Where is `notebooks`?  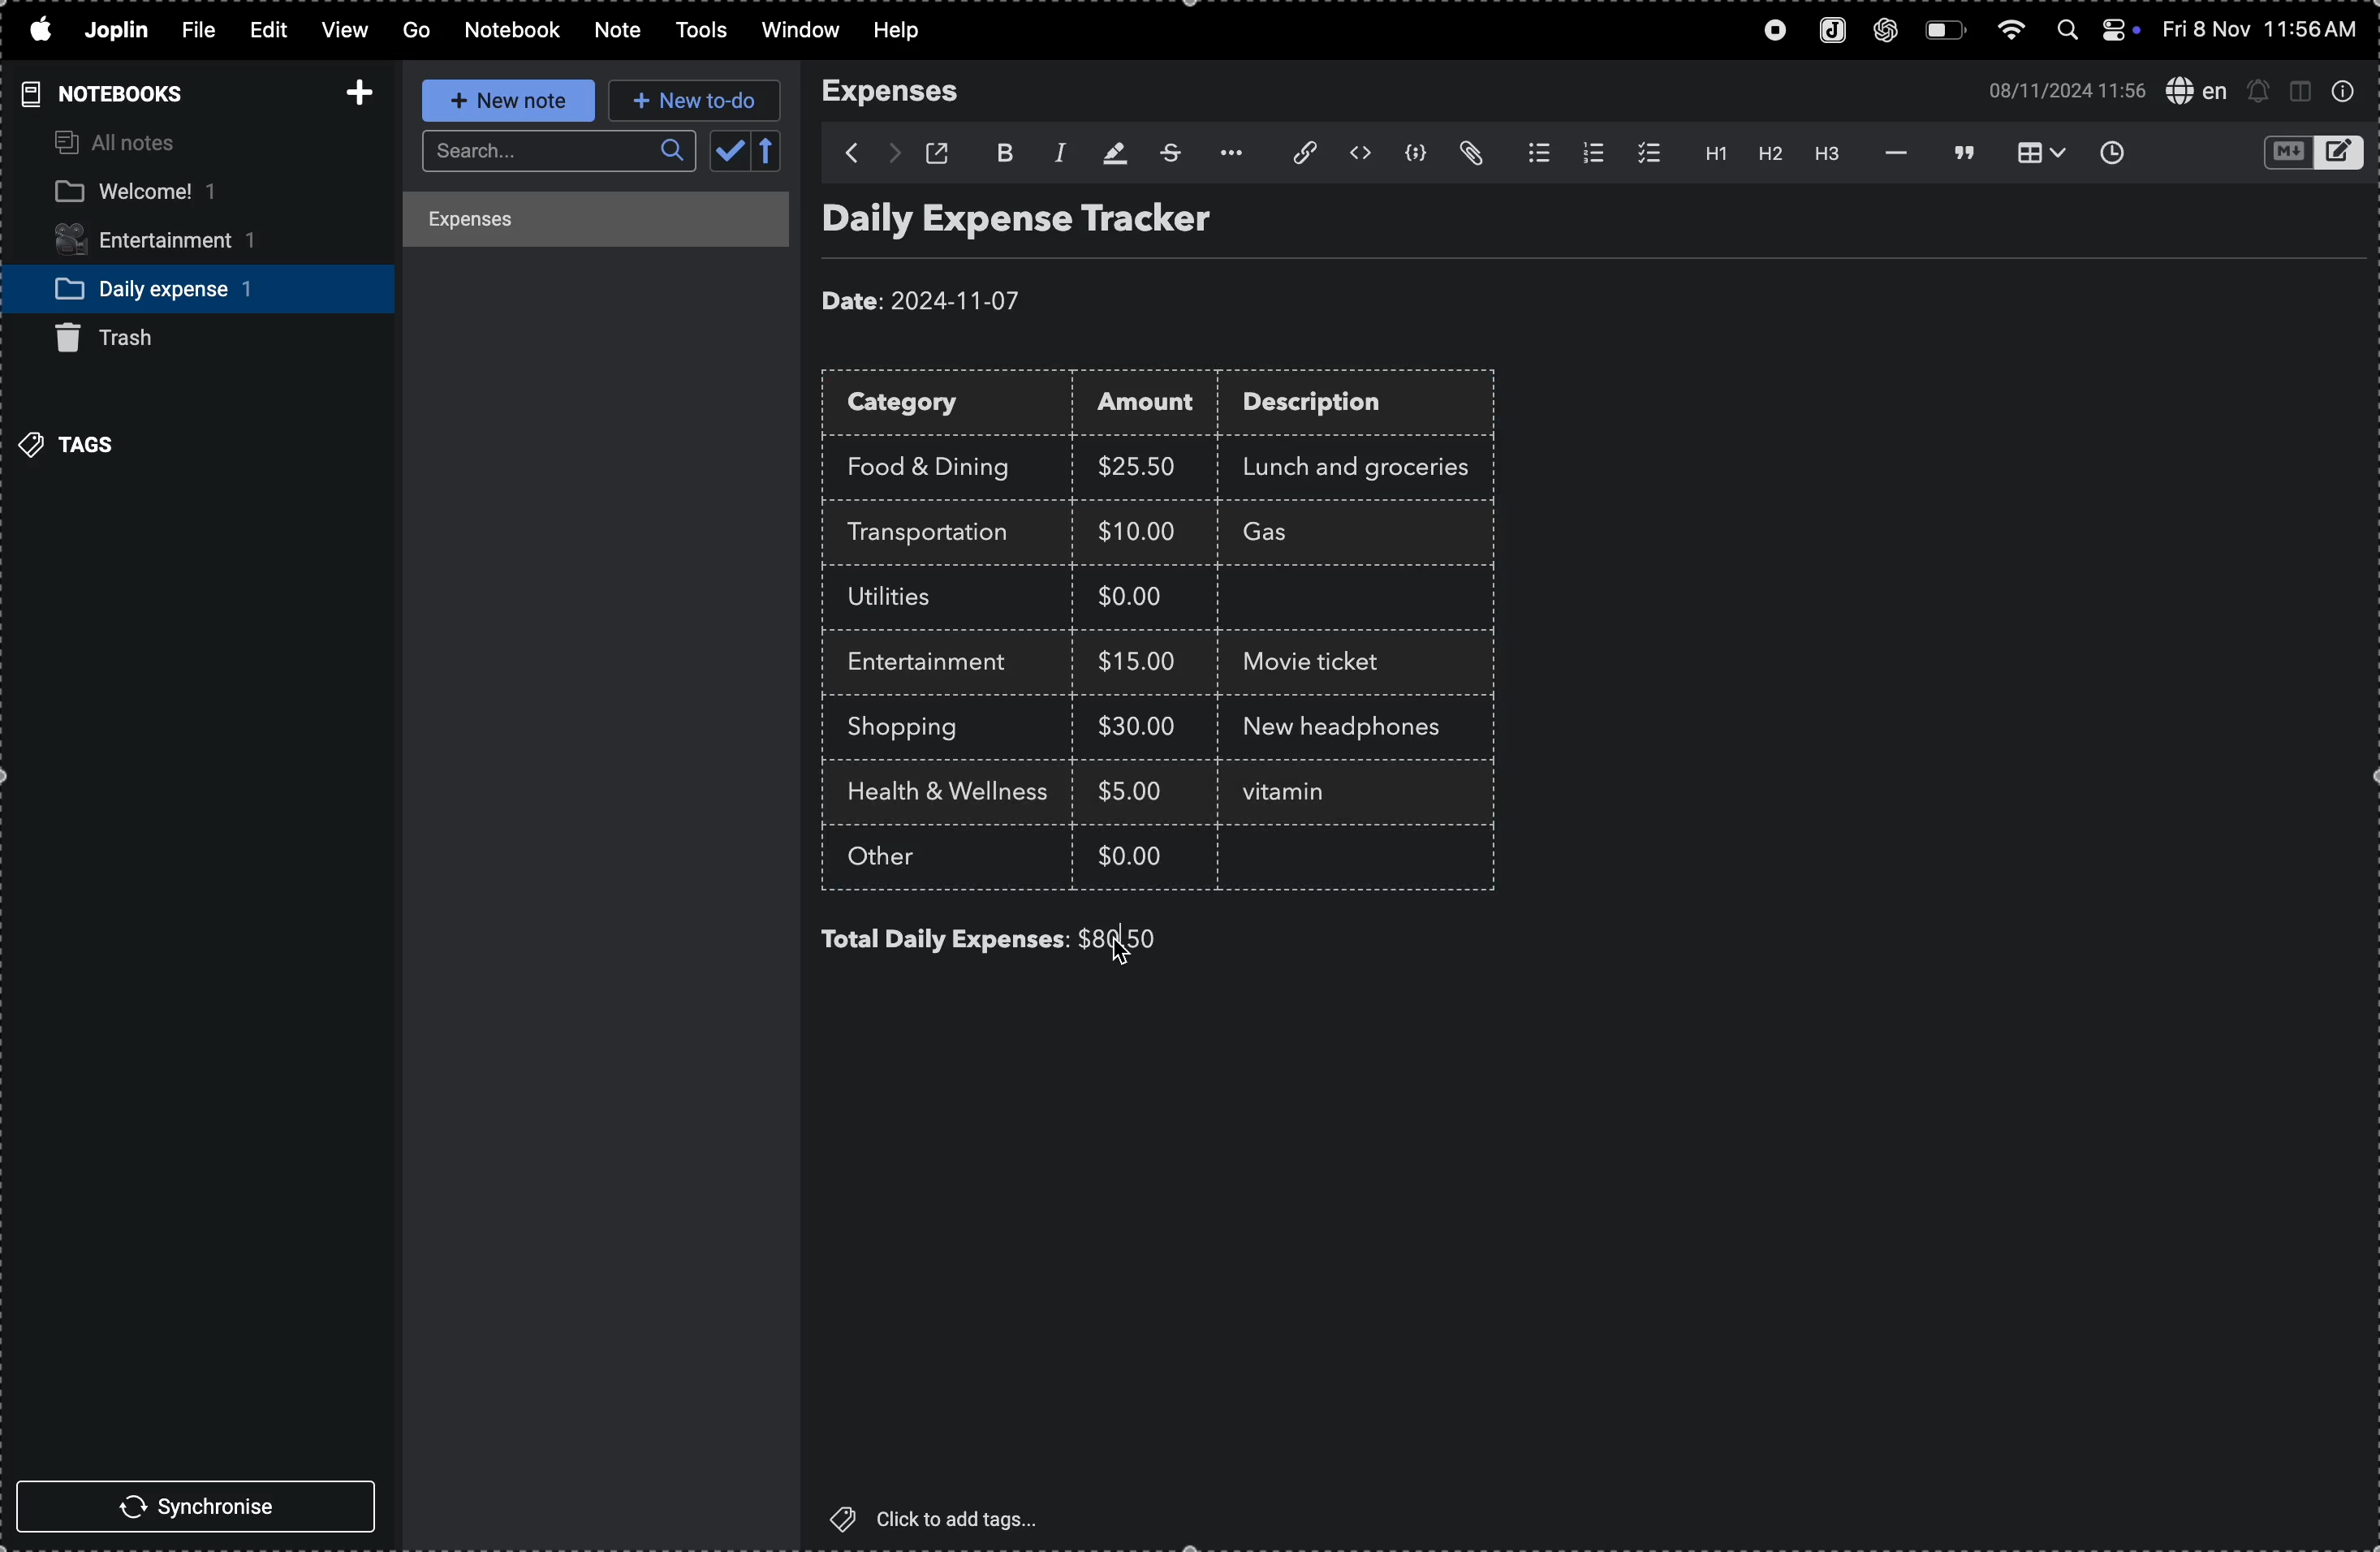
notebooks is located at coordinates (97, 93).